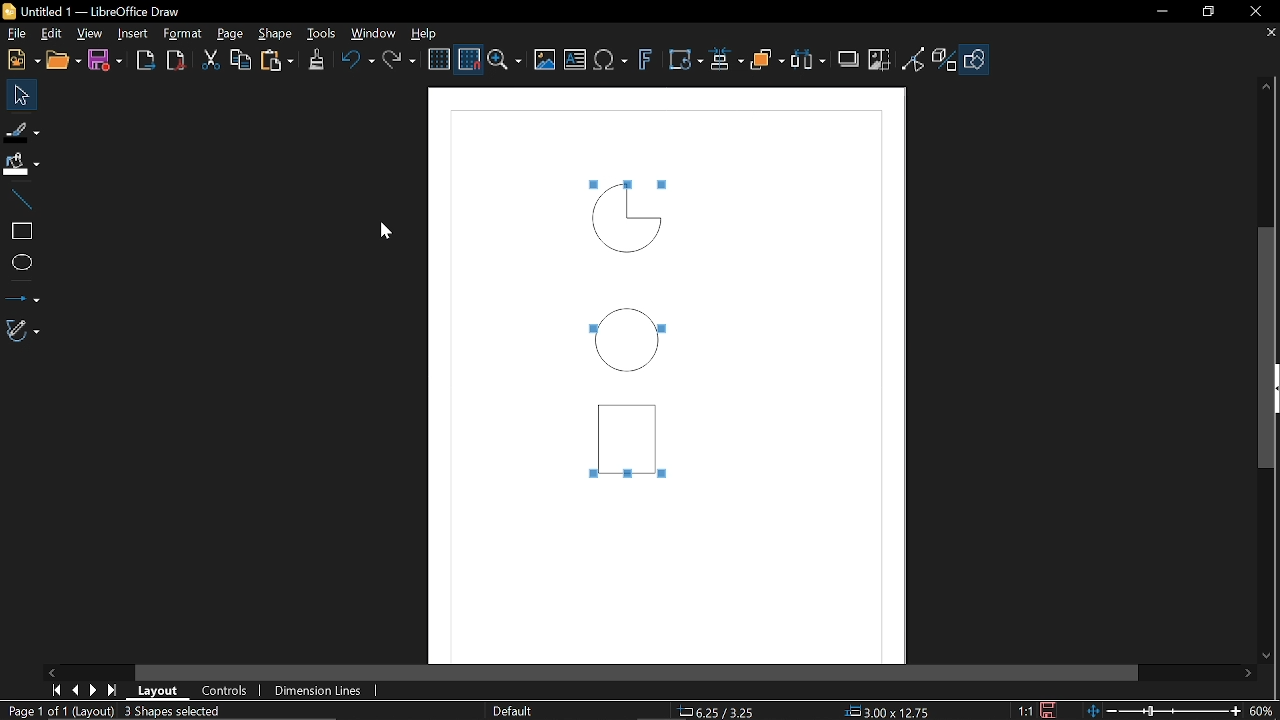  What do you see at coordinates (613, 62) in the screenshot?
I see `insert equation` at bounding box center [613, 62].